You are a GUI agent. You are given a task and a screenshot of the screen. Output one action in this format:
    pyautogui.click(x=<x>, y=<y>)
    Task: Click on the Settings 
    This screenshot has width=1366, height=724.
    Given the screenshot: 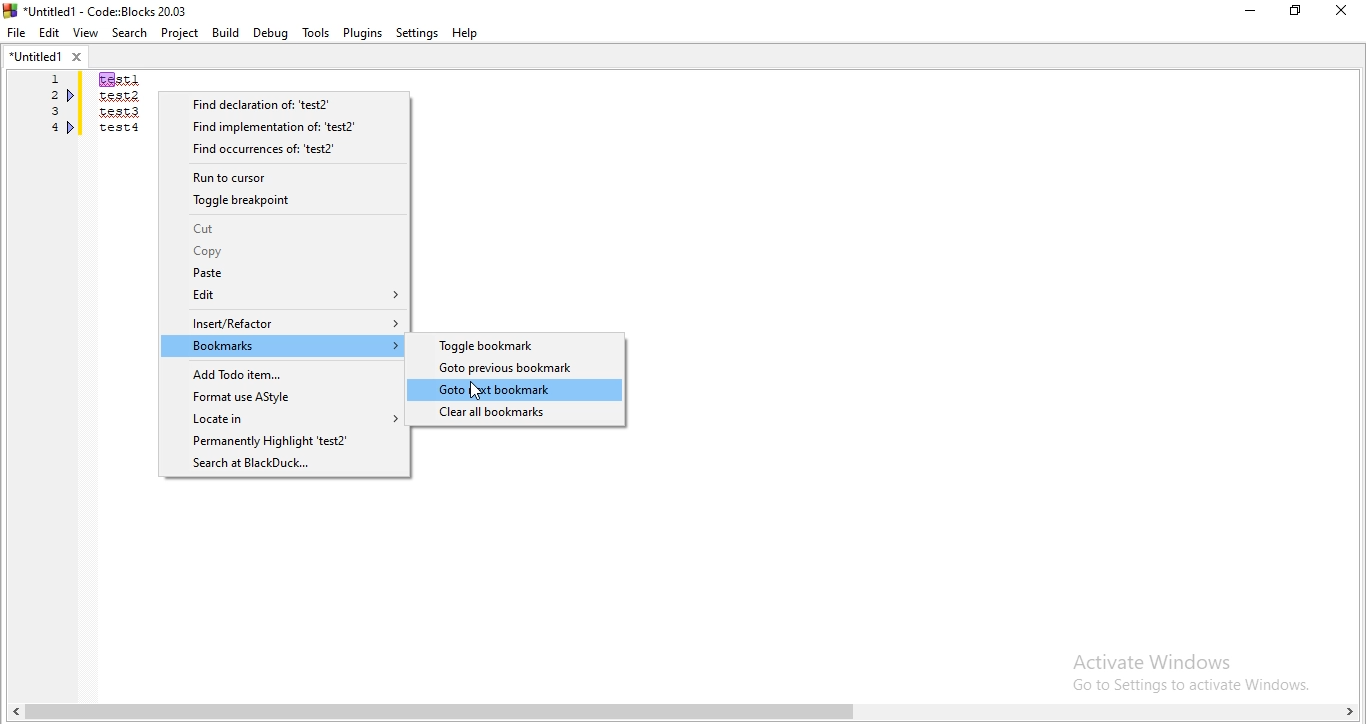 What is the action you would take?
    pyautogui.click(x=419, y=33)
    